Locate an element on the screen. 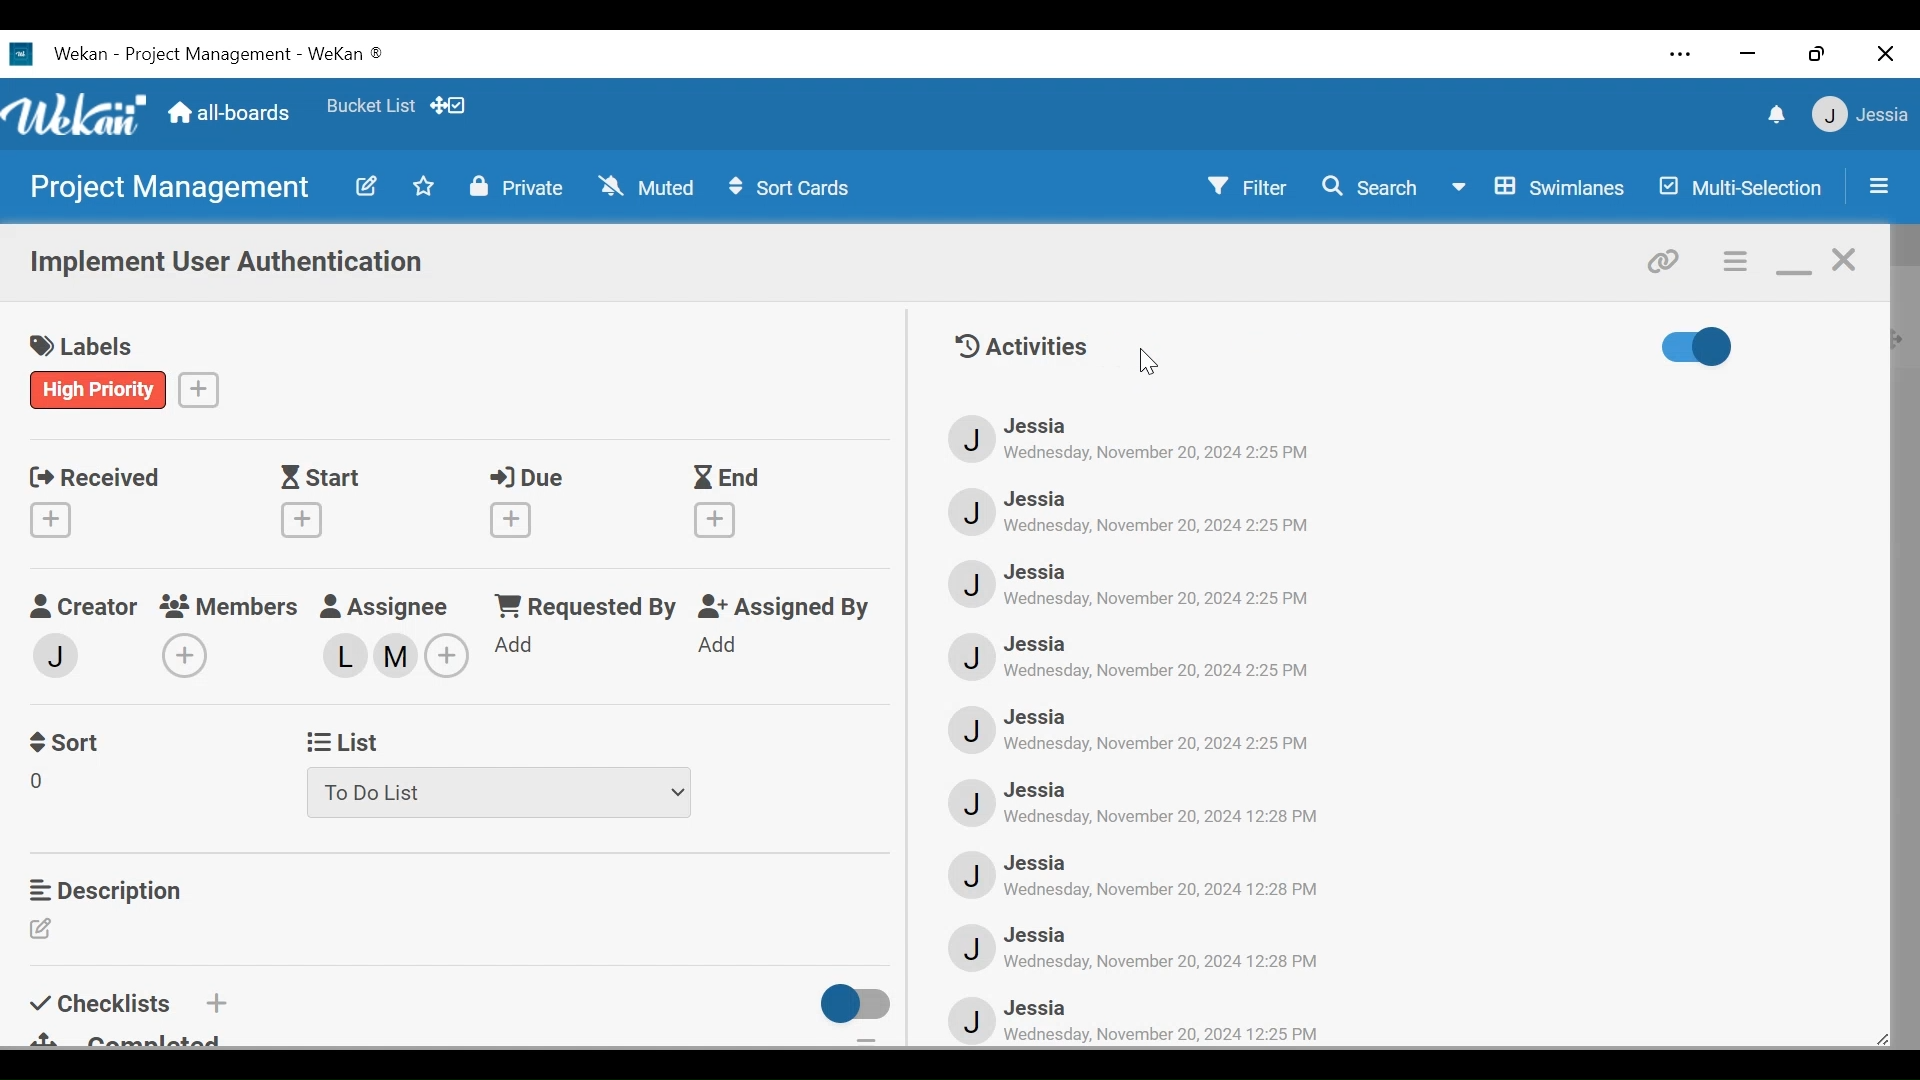 The image size is (1920, 1080). Member Name is located at coordinates (1037, 644).